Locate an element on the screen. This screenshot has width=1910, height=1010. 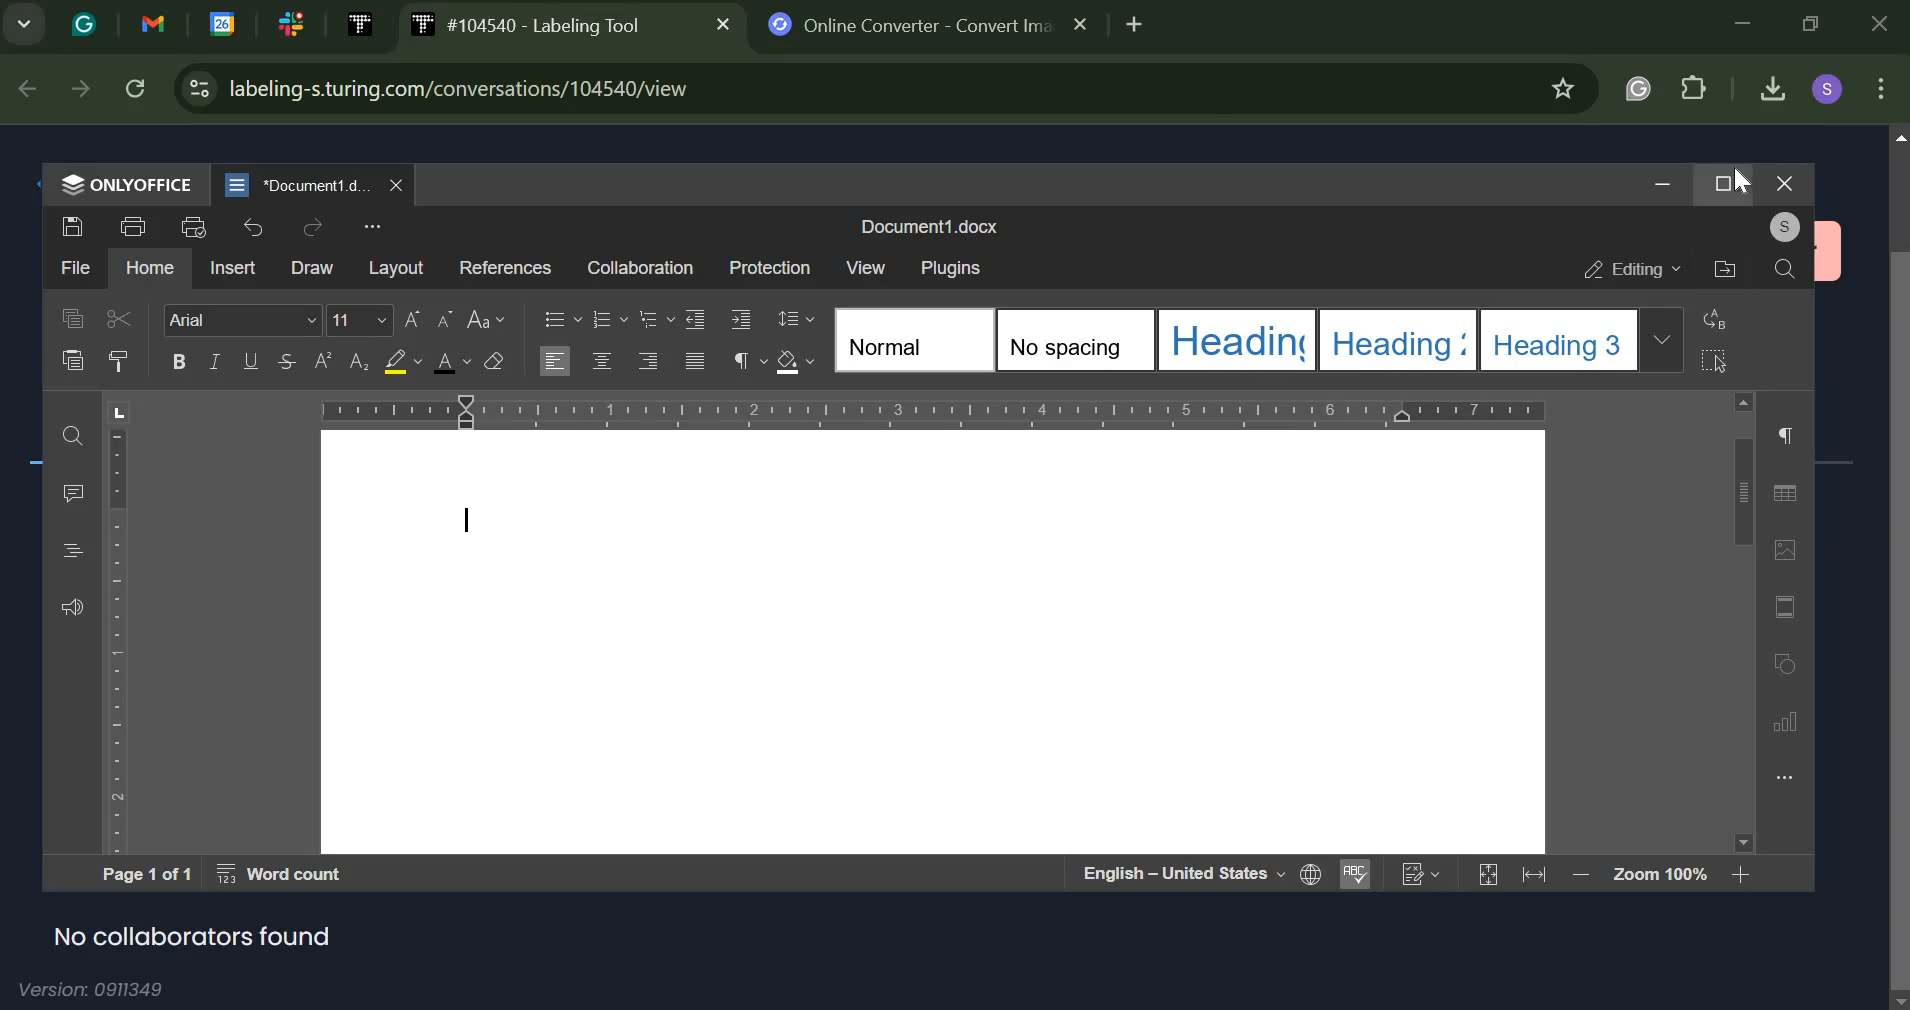
underline is located at coordinates (250, 360).